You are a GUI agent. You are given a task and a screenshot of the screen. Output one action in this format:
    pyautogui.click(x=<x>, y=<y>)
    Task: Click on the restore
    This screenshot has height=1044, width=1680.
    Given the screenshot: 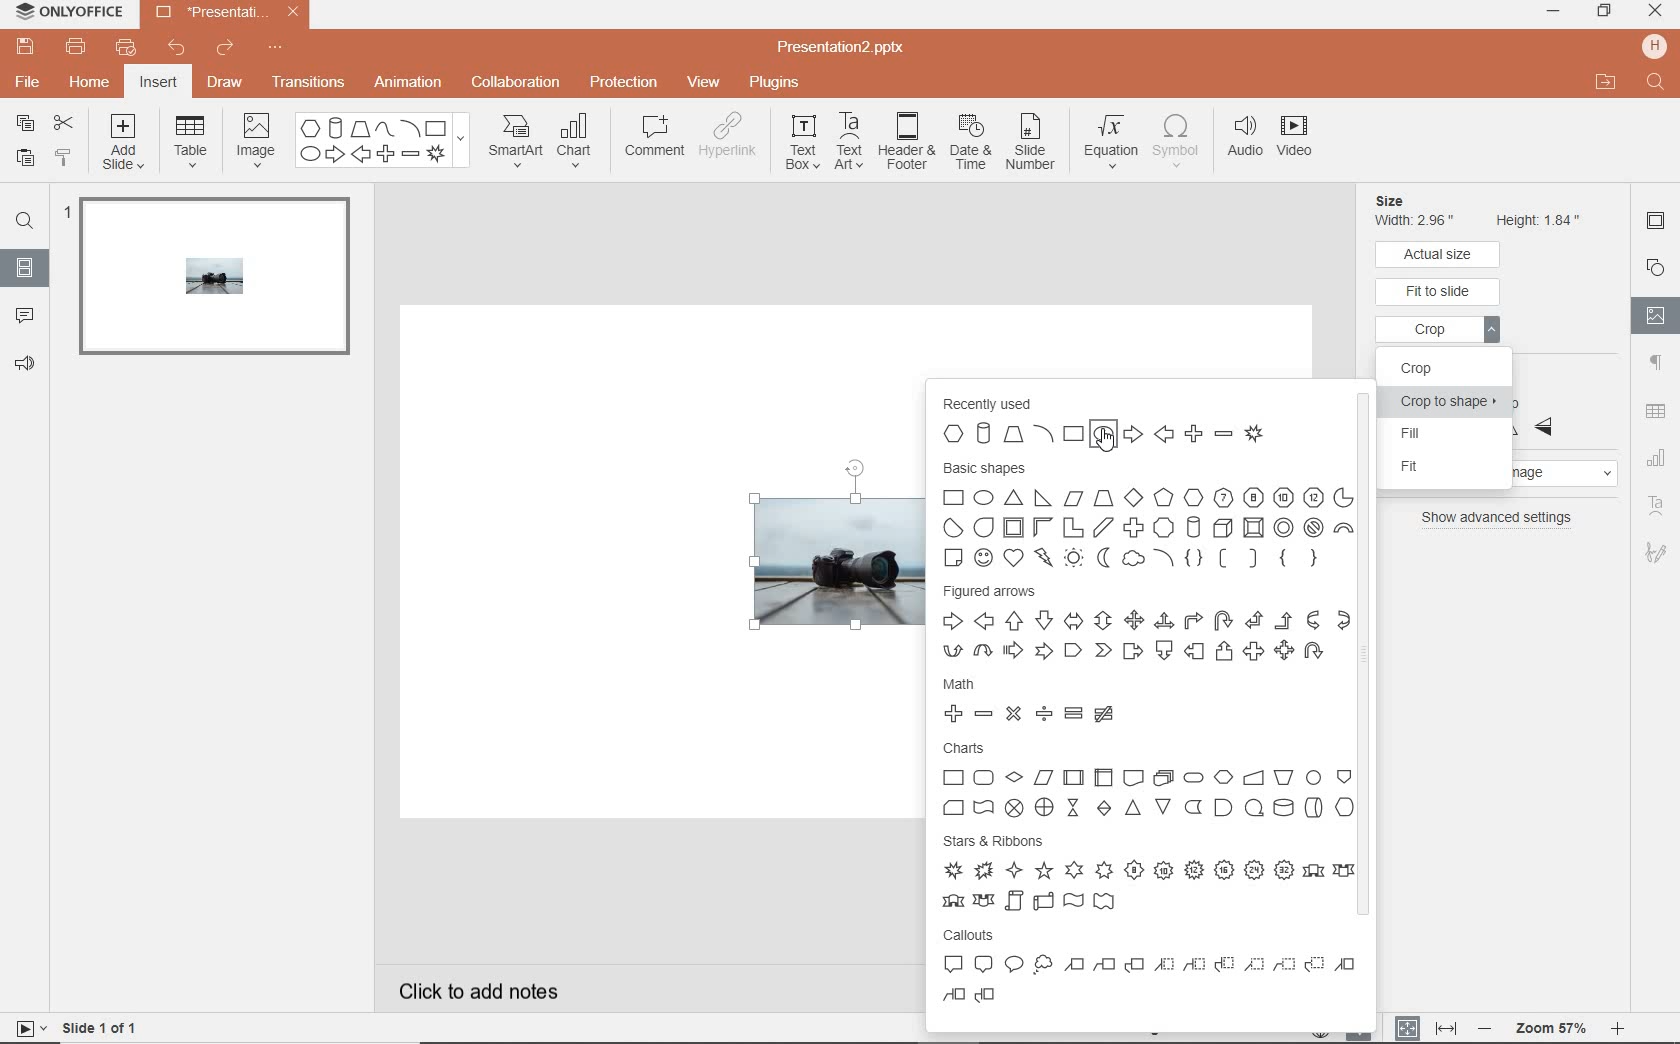 What is the action you would take?
    pyautogui.click(x=1605, y=13)
    